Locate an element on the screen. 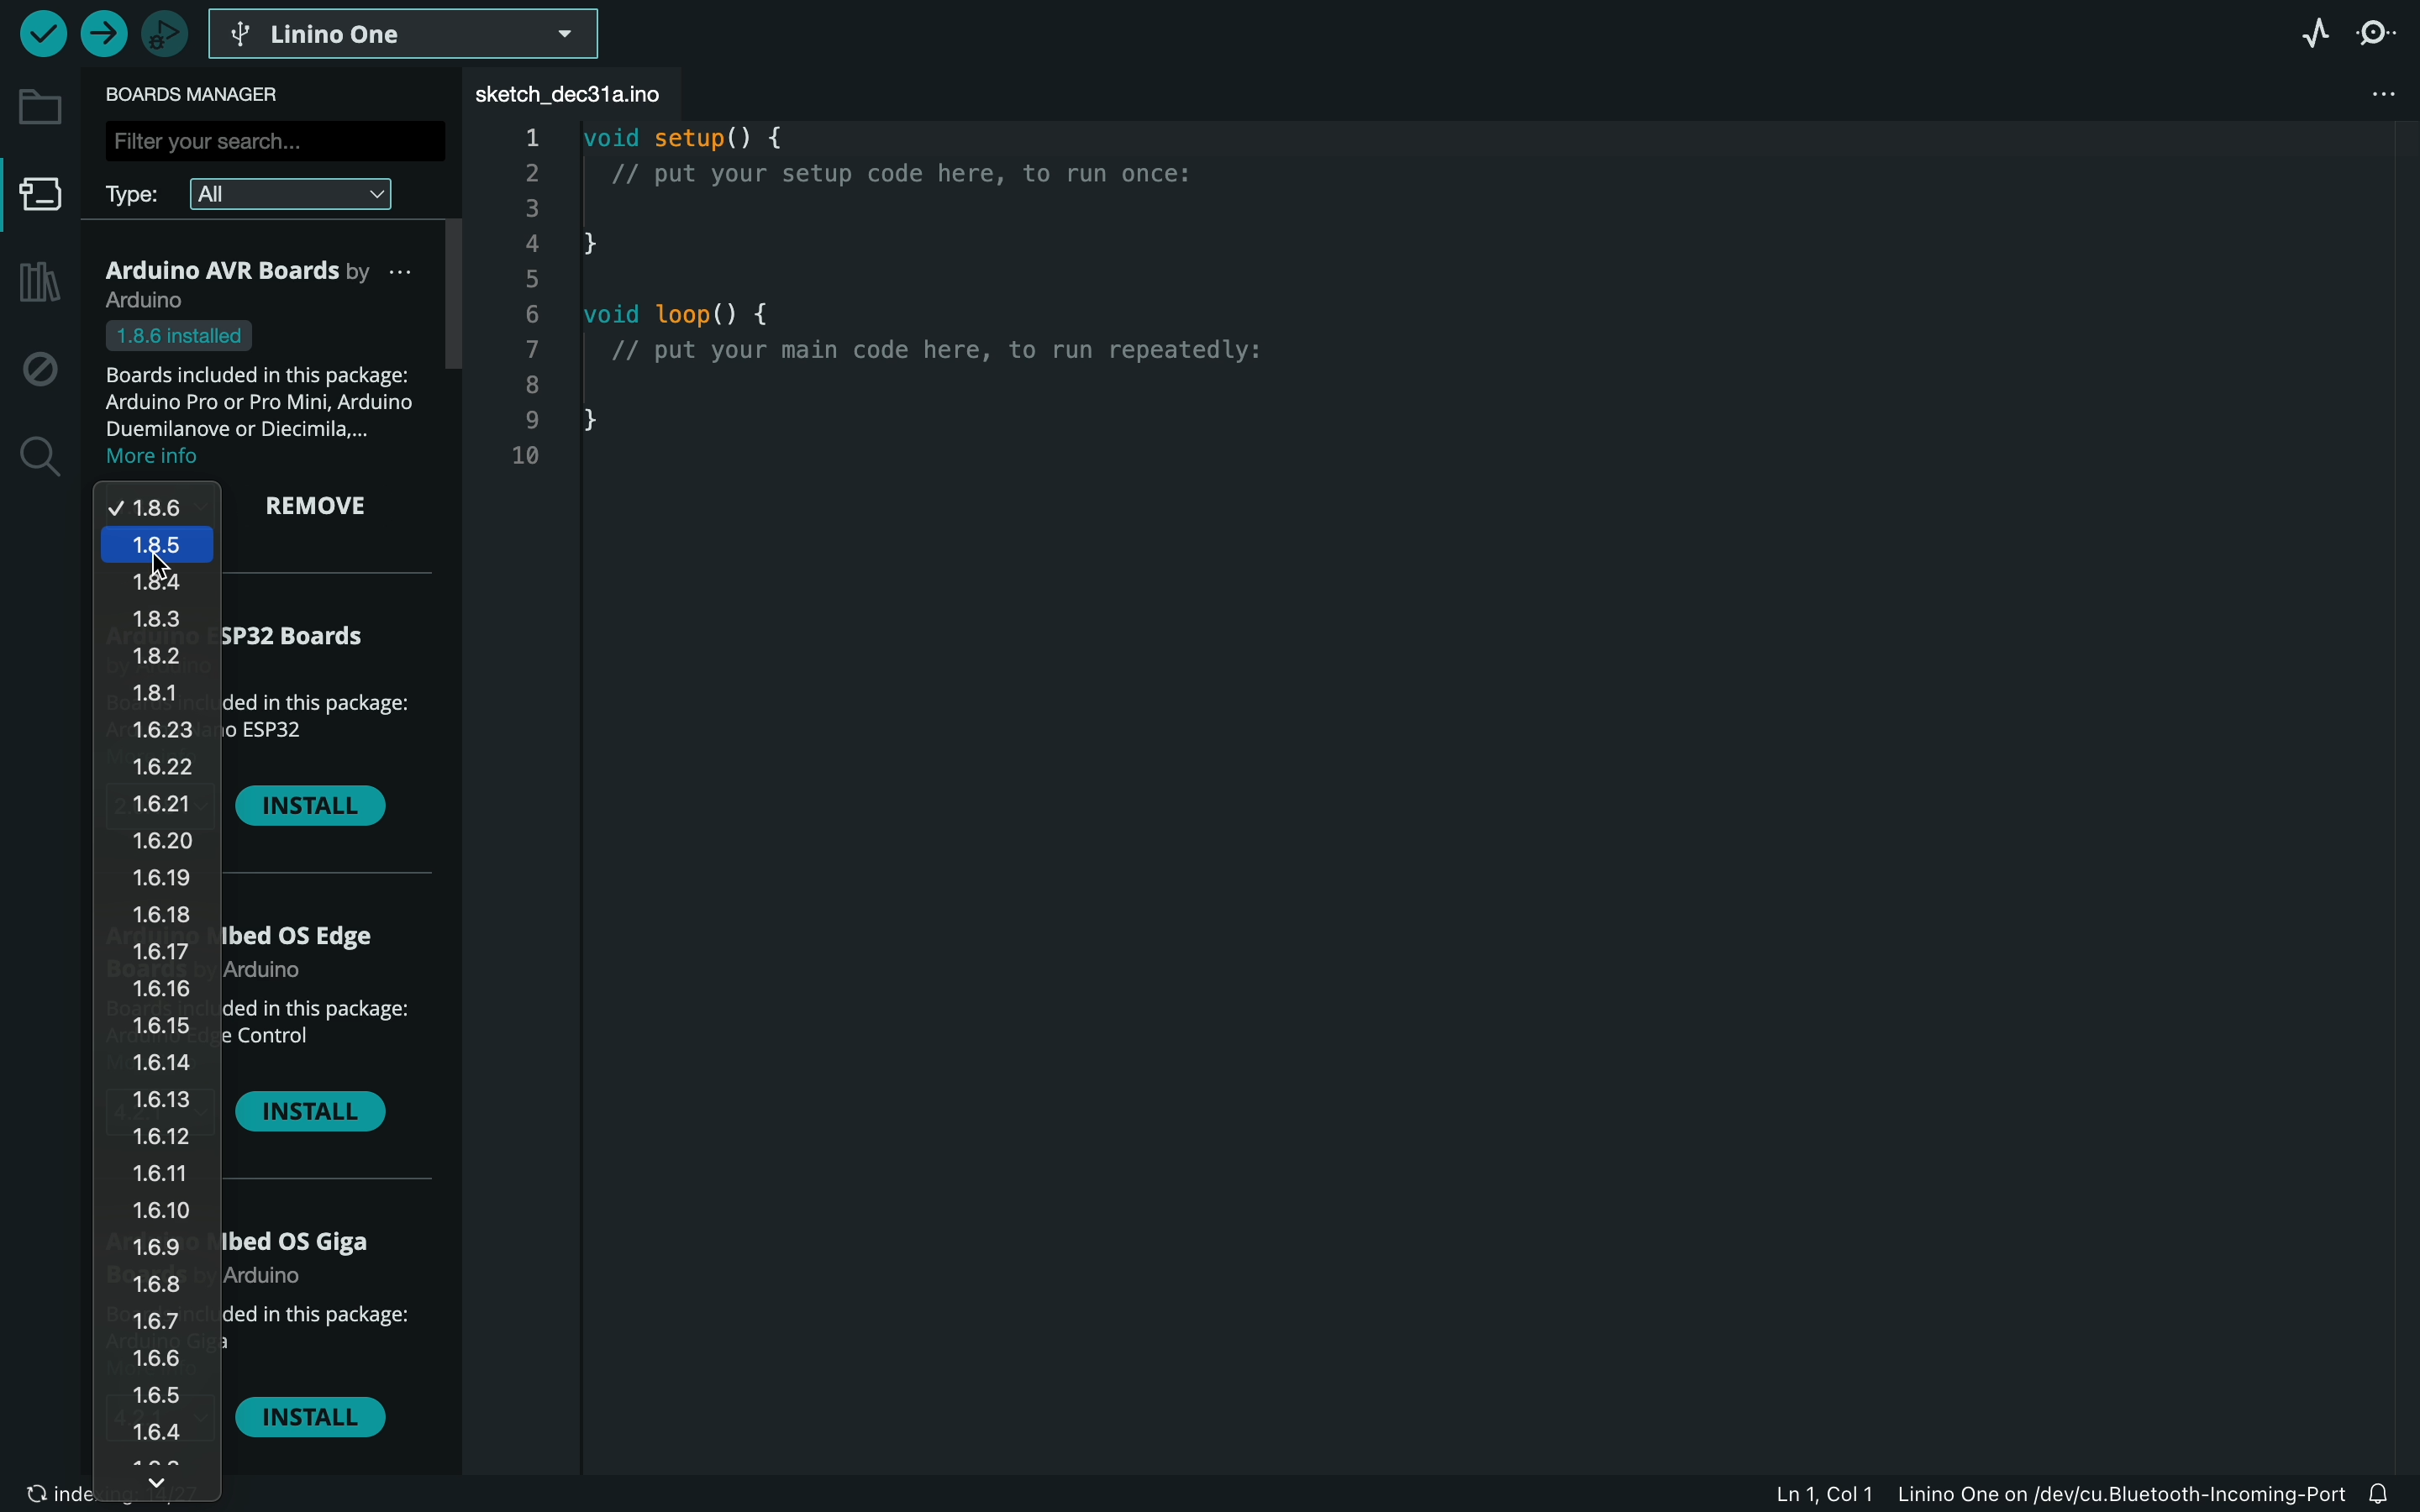 The height and width of the screenshot is (1512, 2420). 1 is located at coordinates (529, 137).